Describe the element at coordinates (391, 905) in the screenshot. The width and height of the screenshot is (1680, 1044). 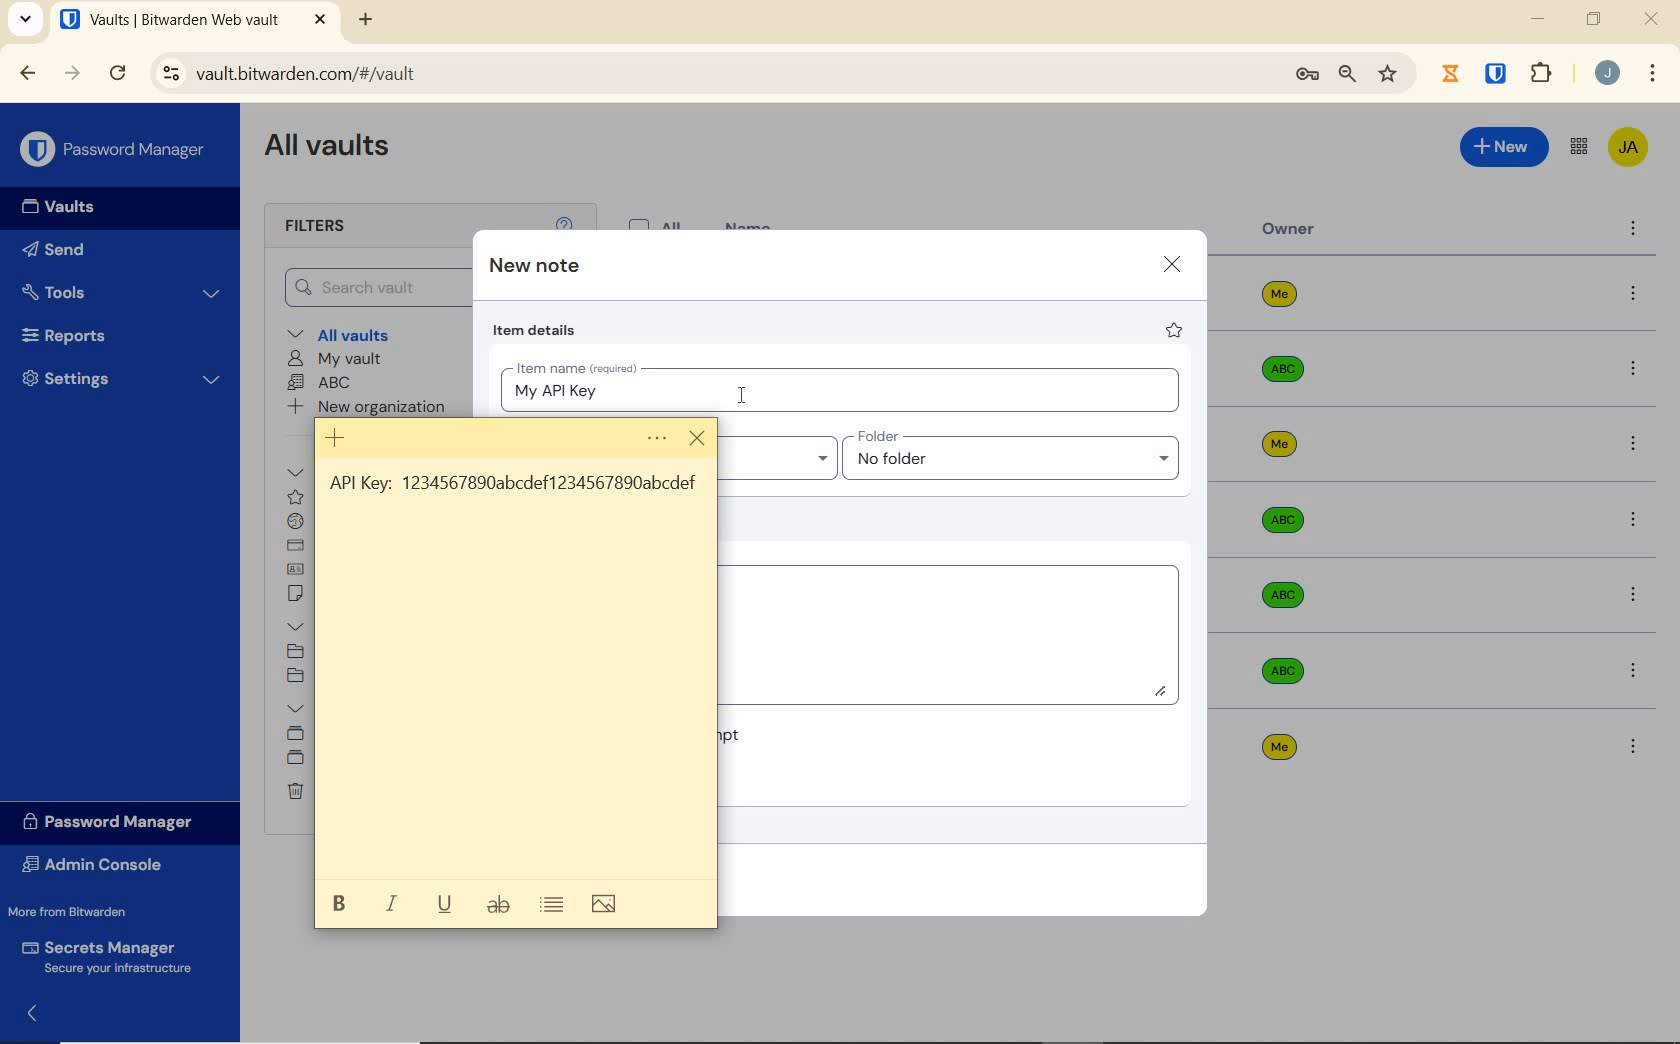
I see `italic` at that location.